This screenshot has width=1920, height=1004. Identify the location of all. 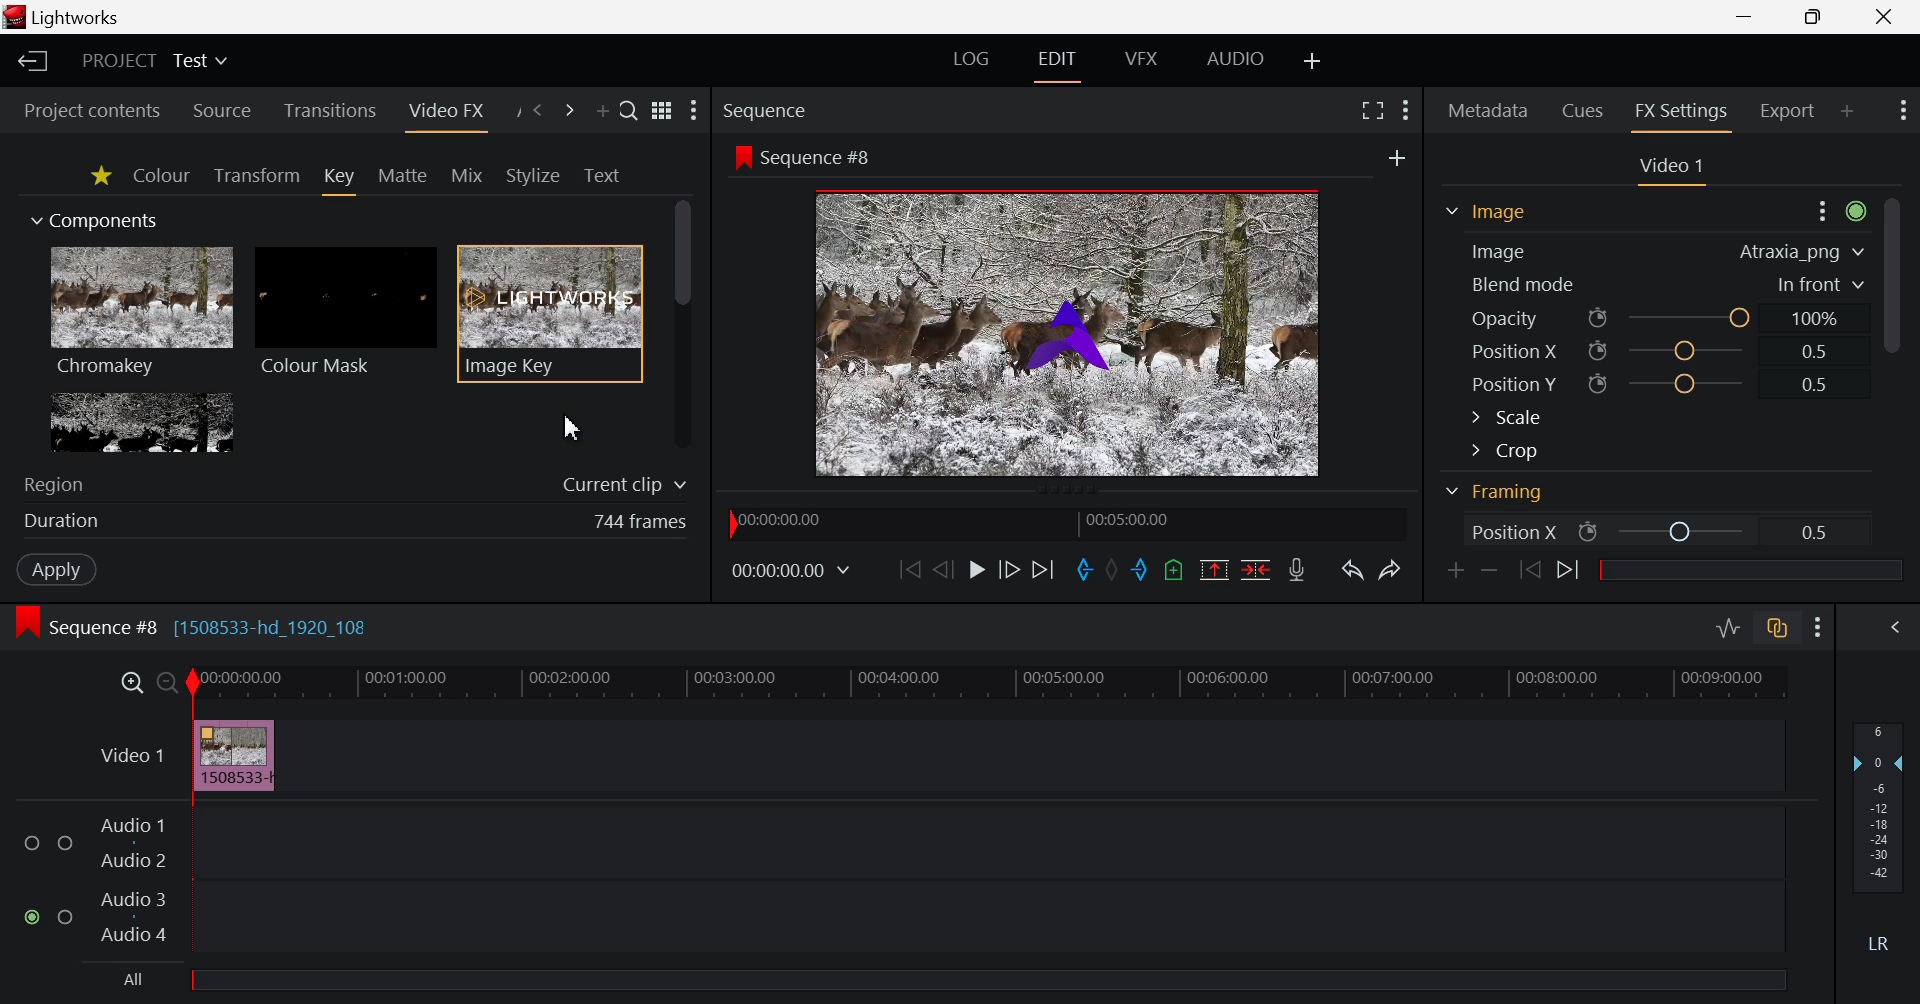
(139, 976).